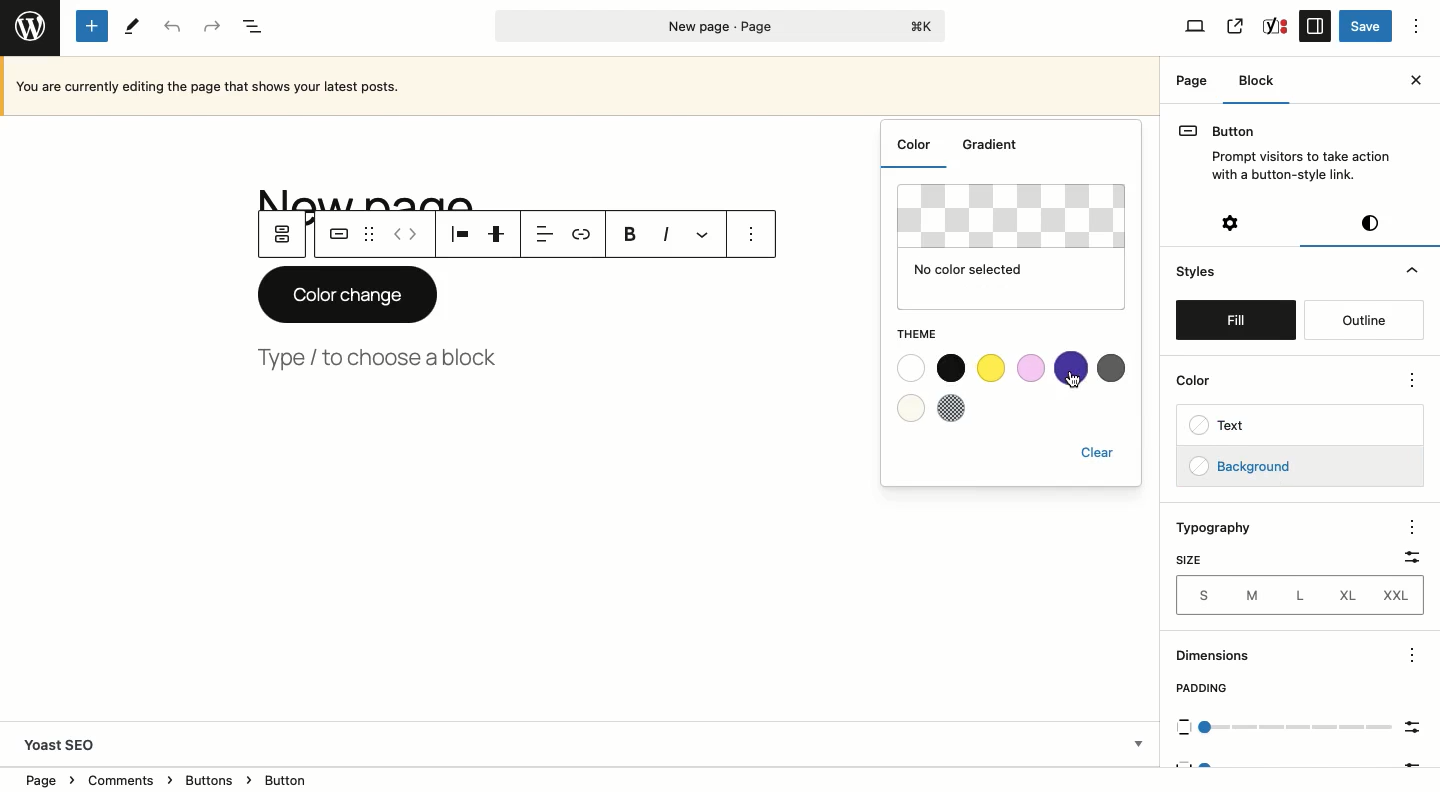 The width and height of the screenshot is (1440, 792). I want to click on Pink, so click(1030, 369).